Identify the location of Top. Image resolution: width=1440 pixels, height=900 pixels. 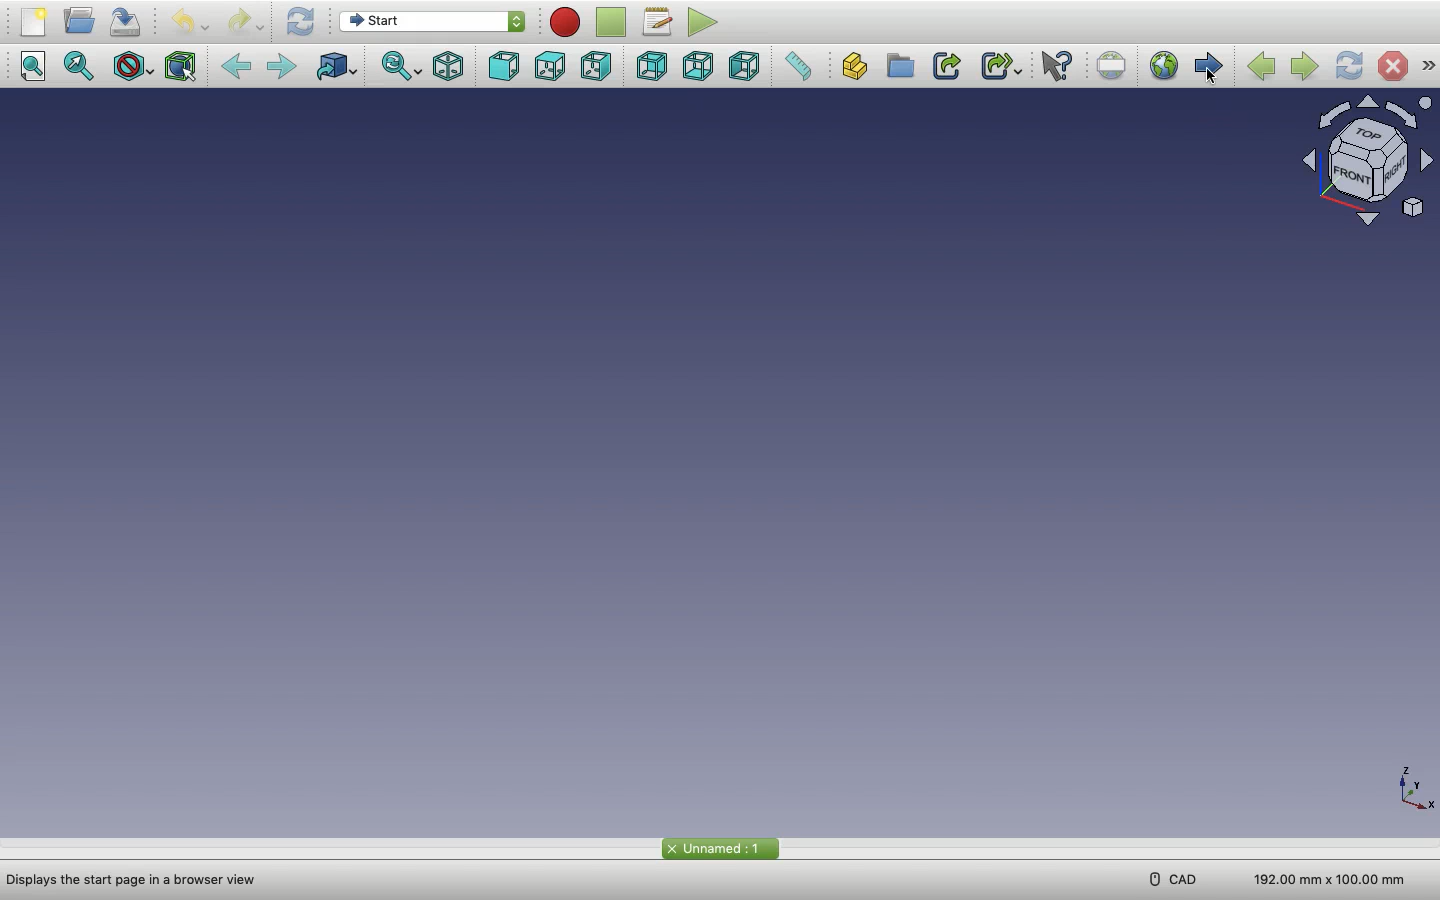
(550, 68).